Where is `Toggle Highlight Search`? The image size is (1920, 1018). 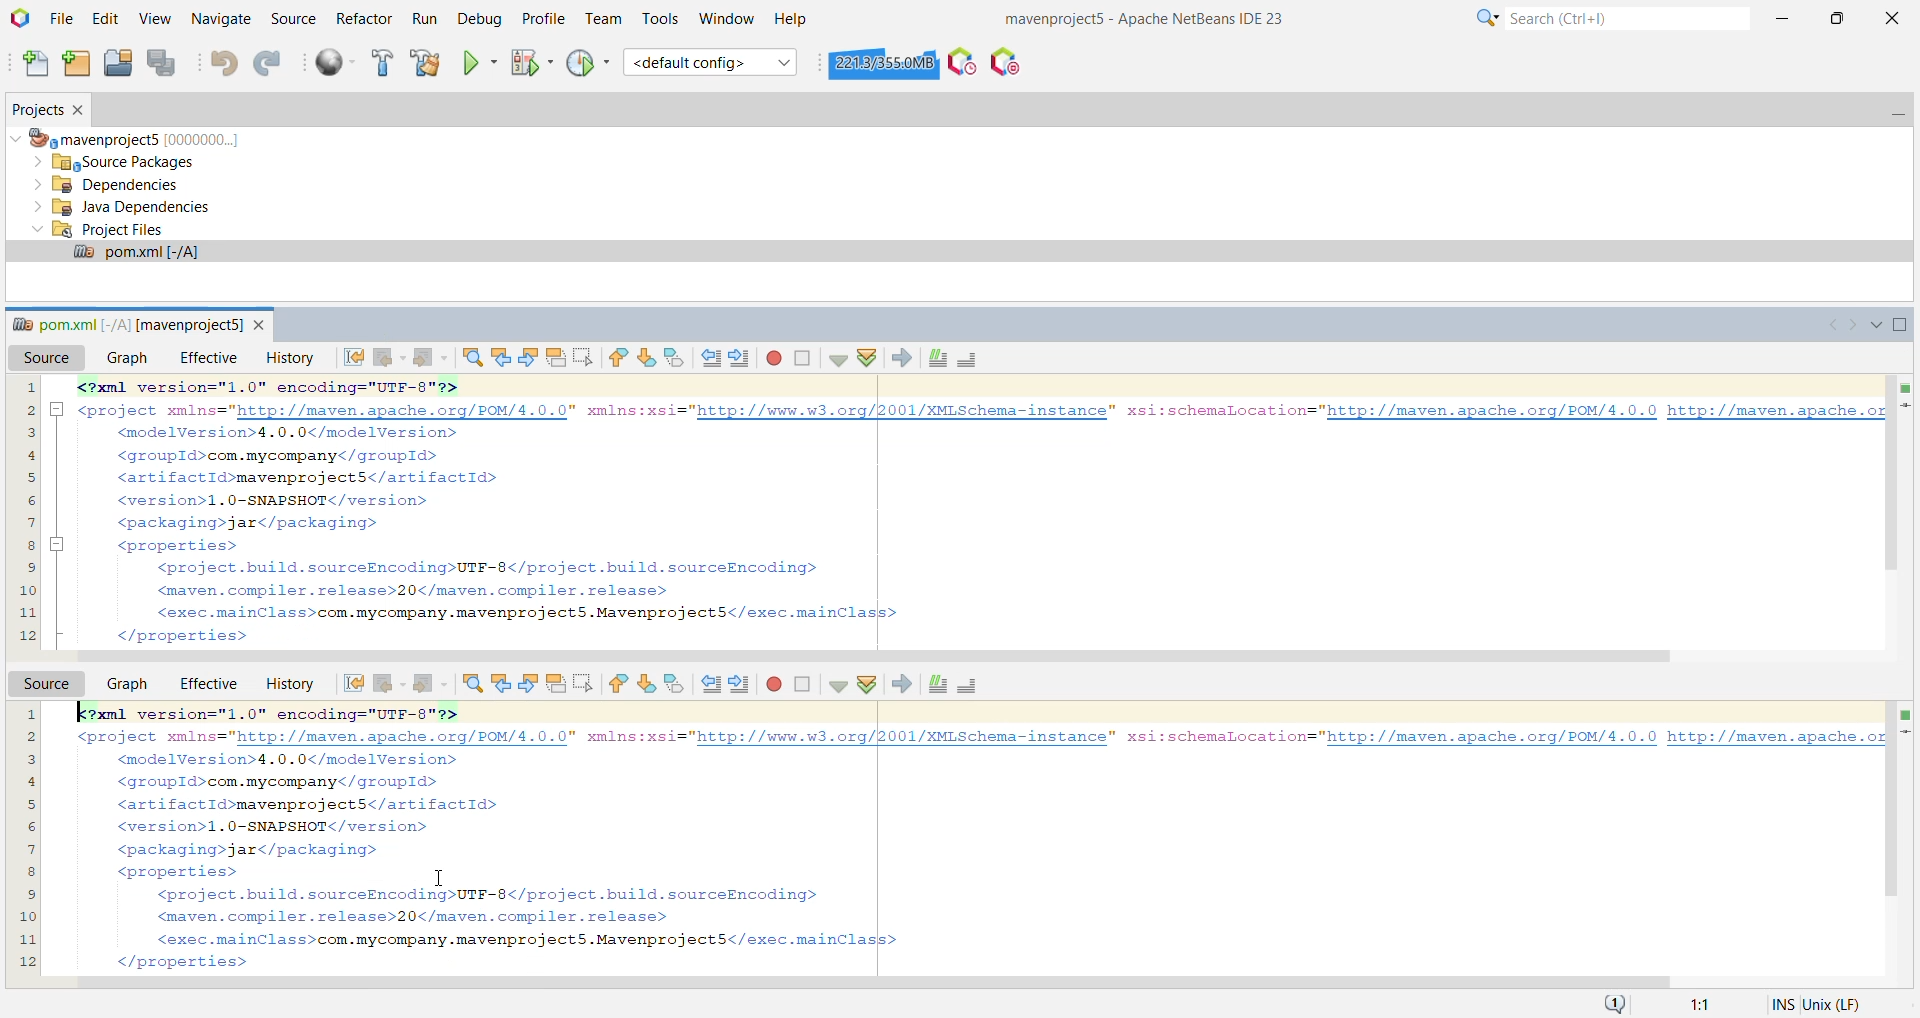 Toggle Highlight Search is located at coordinates (557, 358).